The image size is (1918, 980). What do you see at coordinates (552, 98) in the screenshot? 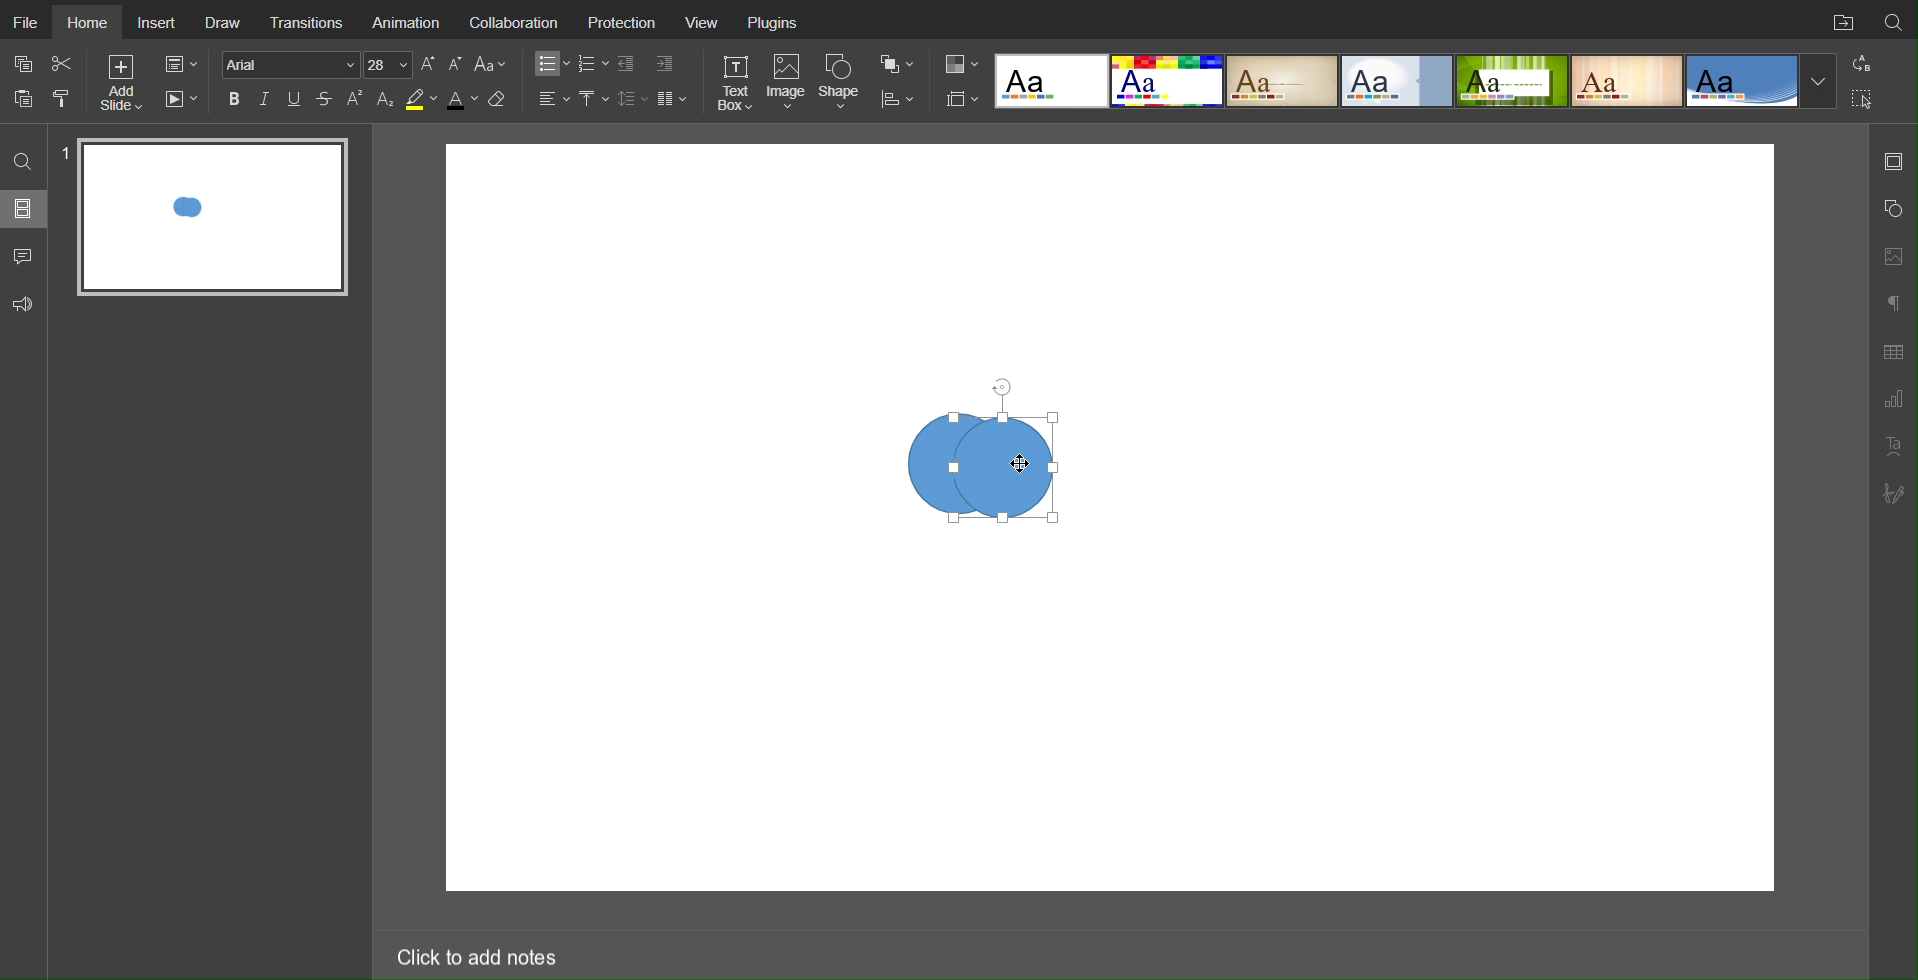
I see `Alignment` at bounding box center [552, 98].